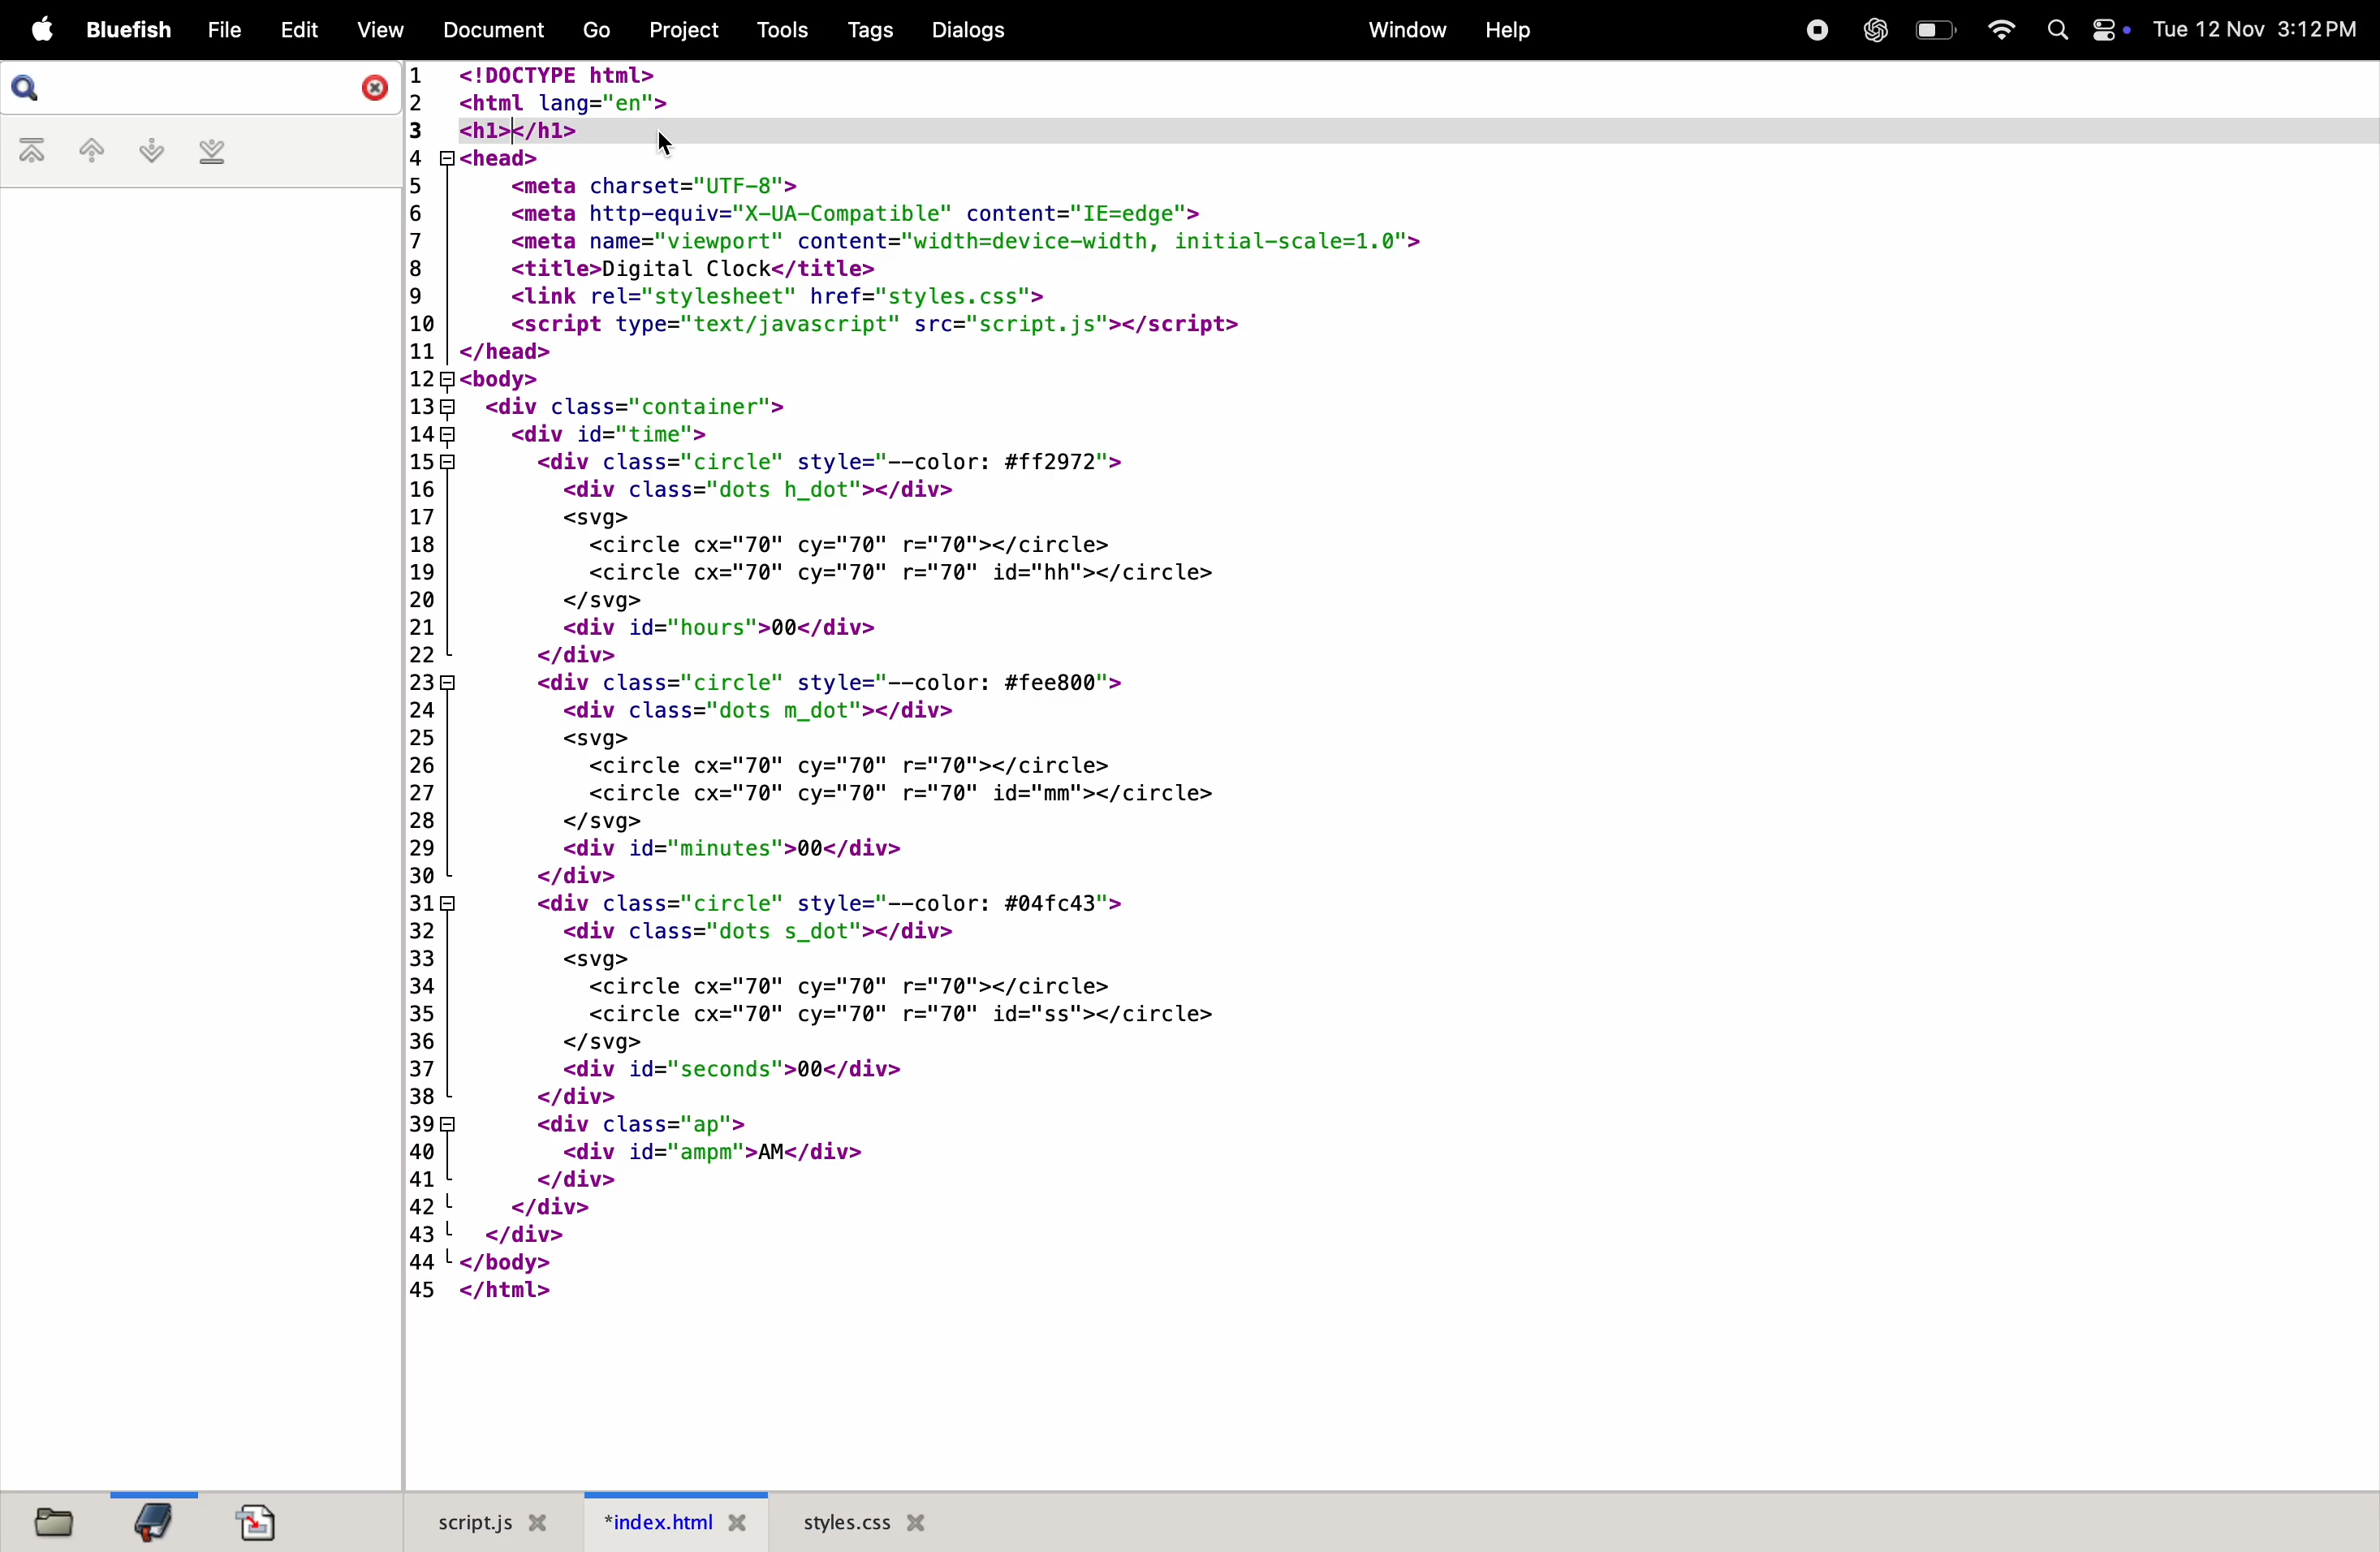 The width and height of the screenshot is (2380, 1552). What do you see at coordinates (1873, 30) in the screenshot?
I see `chatgpt` at bounding box center [1873, 30].